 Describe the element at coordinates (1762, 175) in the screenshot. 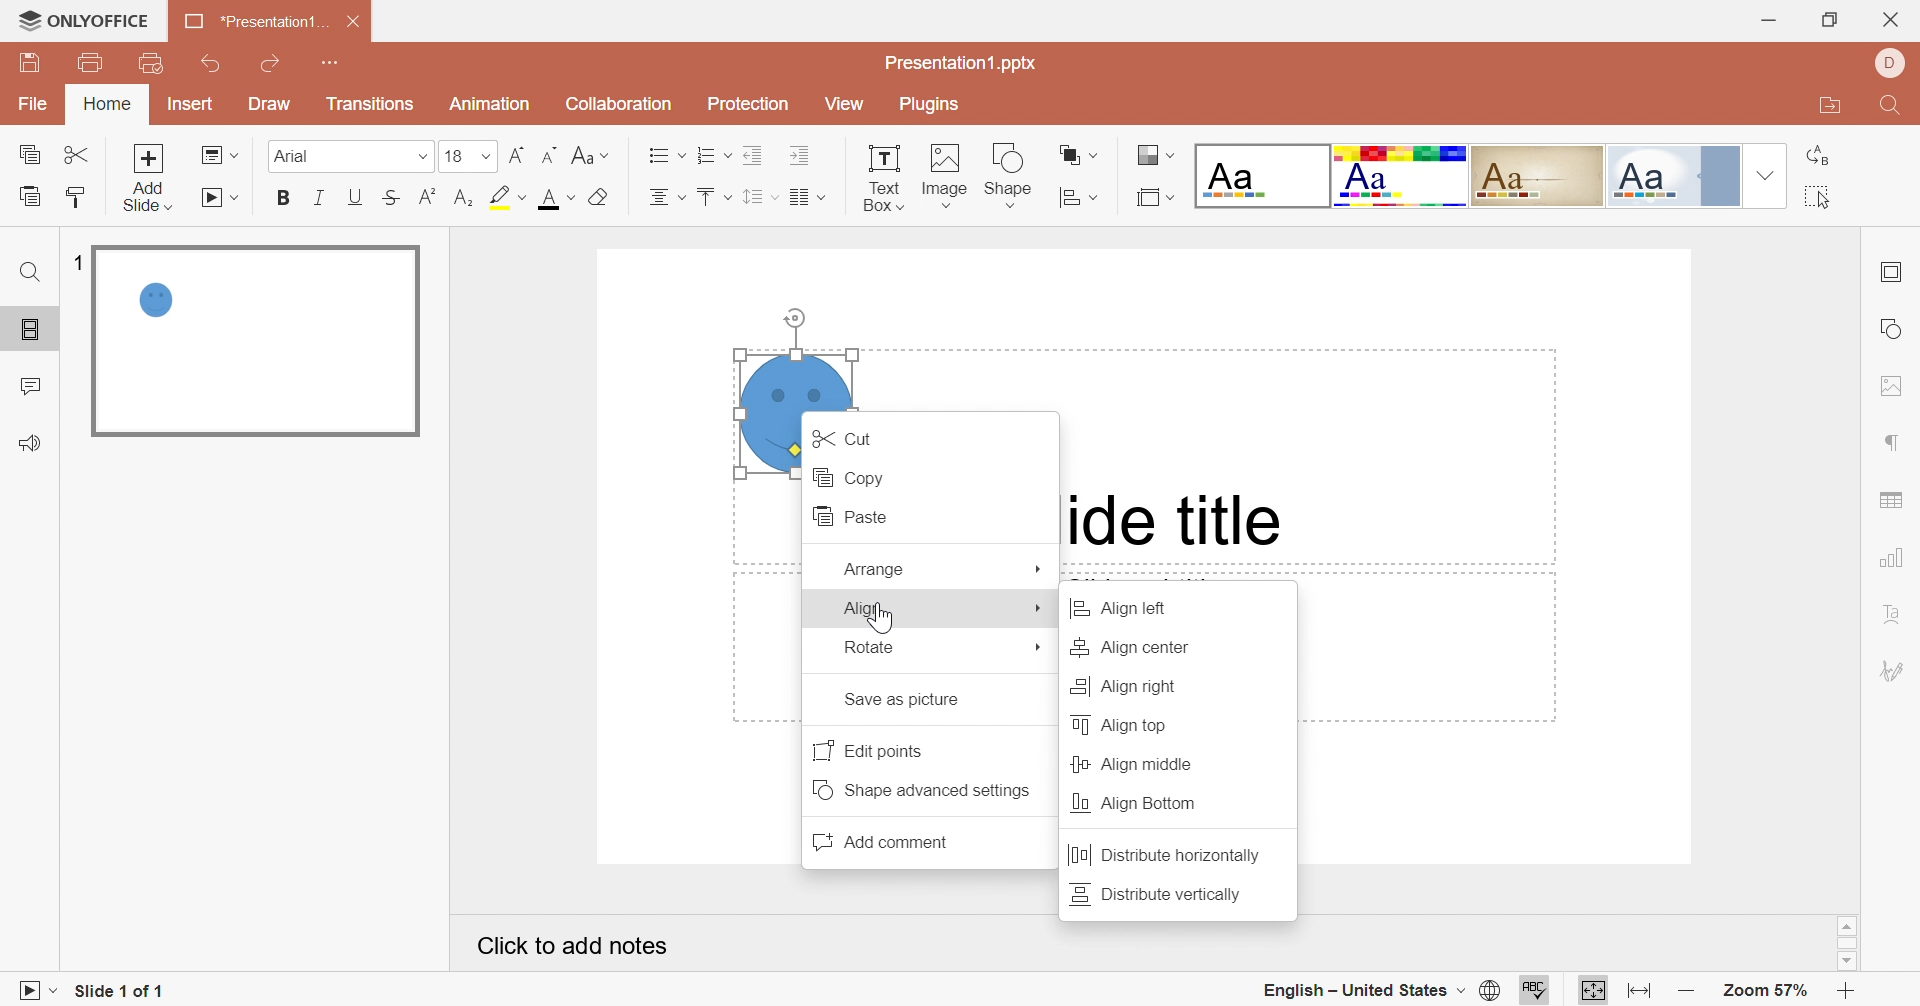

I see `Drop Down` at that location.